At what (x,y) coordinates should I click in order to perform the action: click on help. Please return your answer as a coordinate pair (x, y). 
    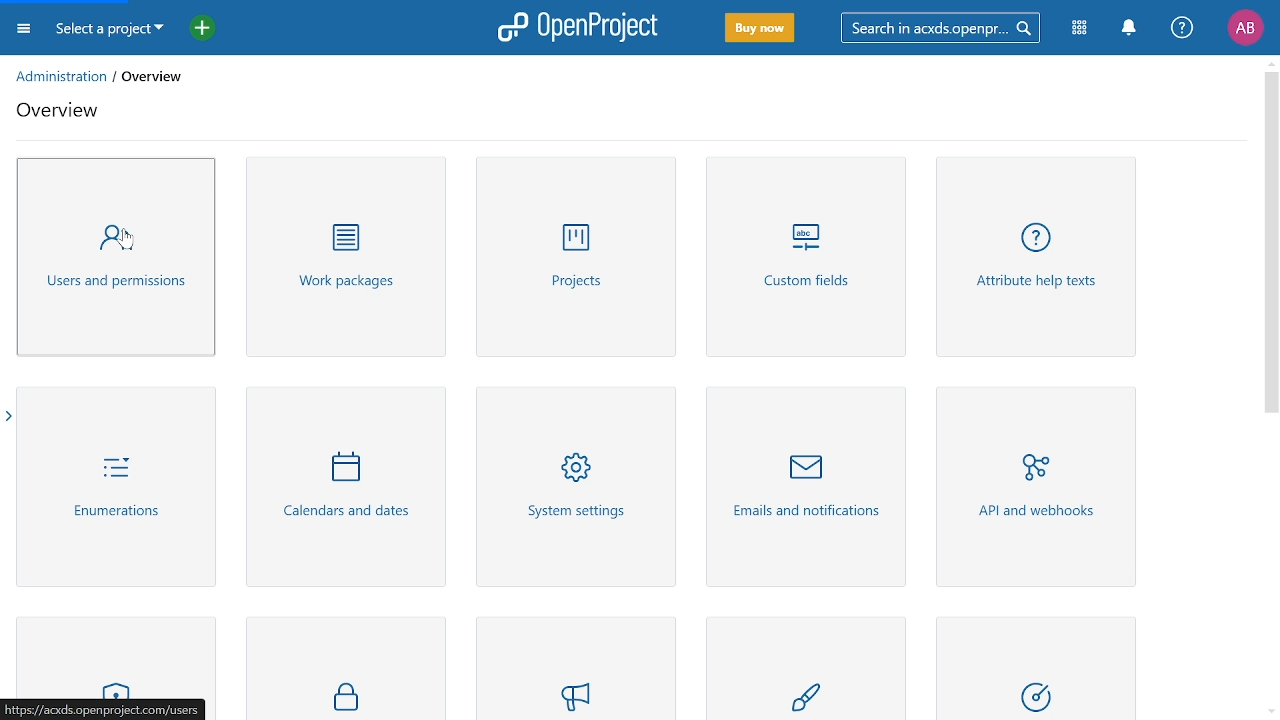
    Looking at the image, I should click on (1182, 28).